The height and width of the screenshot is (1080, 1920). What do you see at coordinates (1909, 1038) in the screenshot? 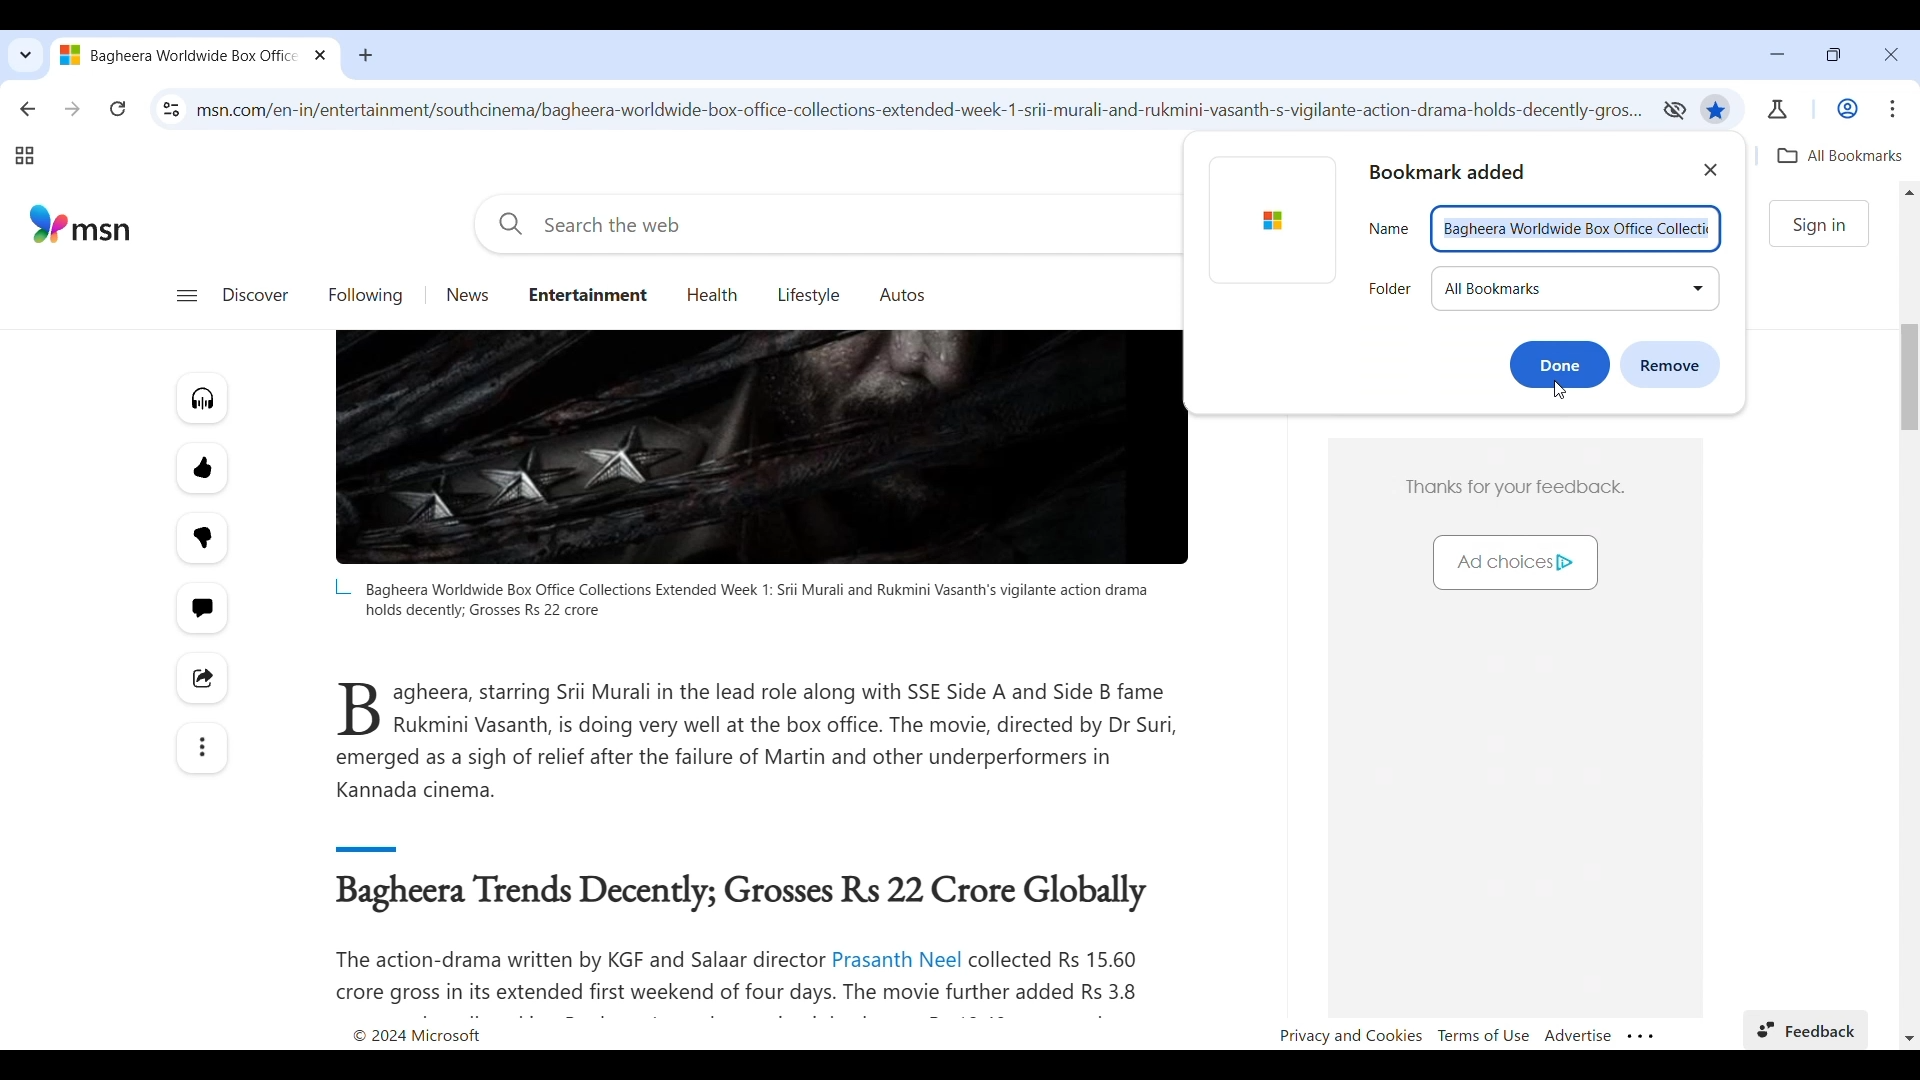
I see `Quick slide to bottom` at bounding box center [1909, 1038].